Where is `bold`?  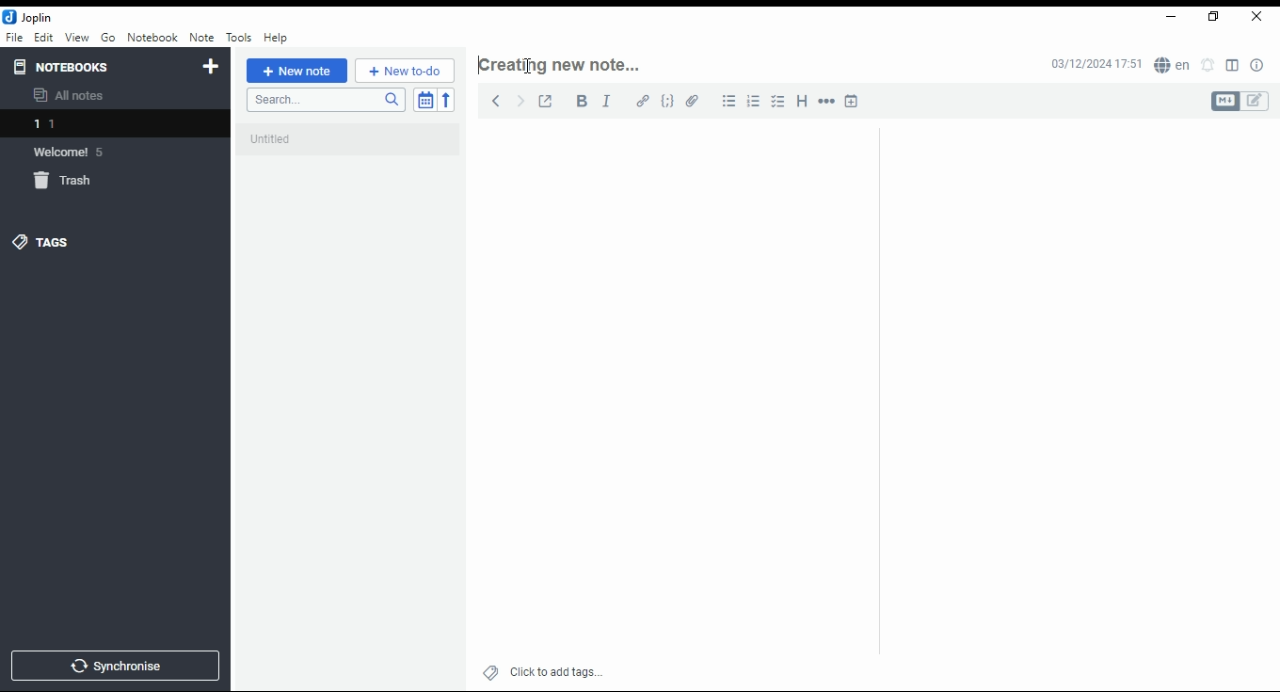 bold is located at coordinates (578, 101).